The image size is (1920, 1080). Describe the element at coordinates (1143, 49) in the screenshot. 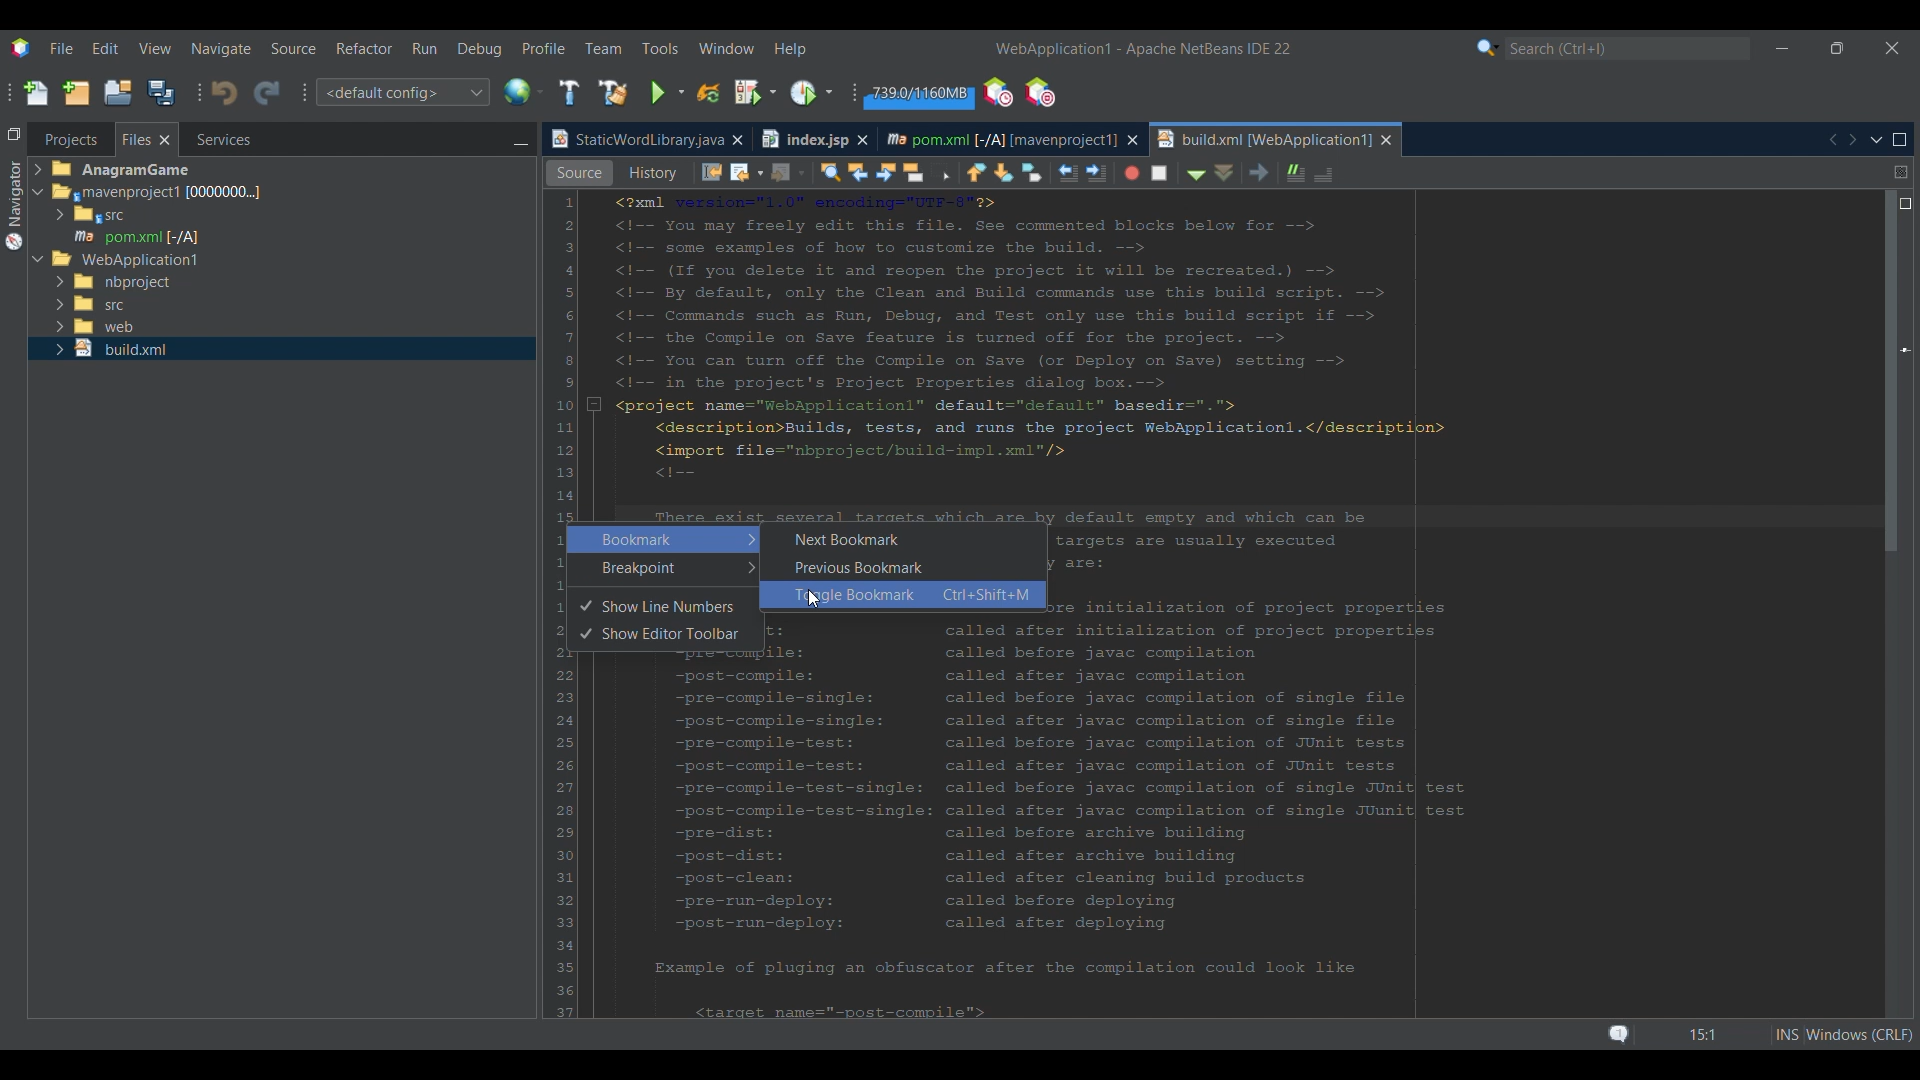

I see `Project name added` at that location.